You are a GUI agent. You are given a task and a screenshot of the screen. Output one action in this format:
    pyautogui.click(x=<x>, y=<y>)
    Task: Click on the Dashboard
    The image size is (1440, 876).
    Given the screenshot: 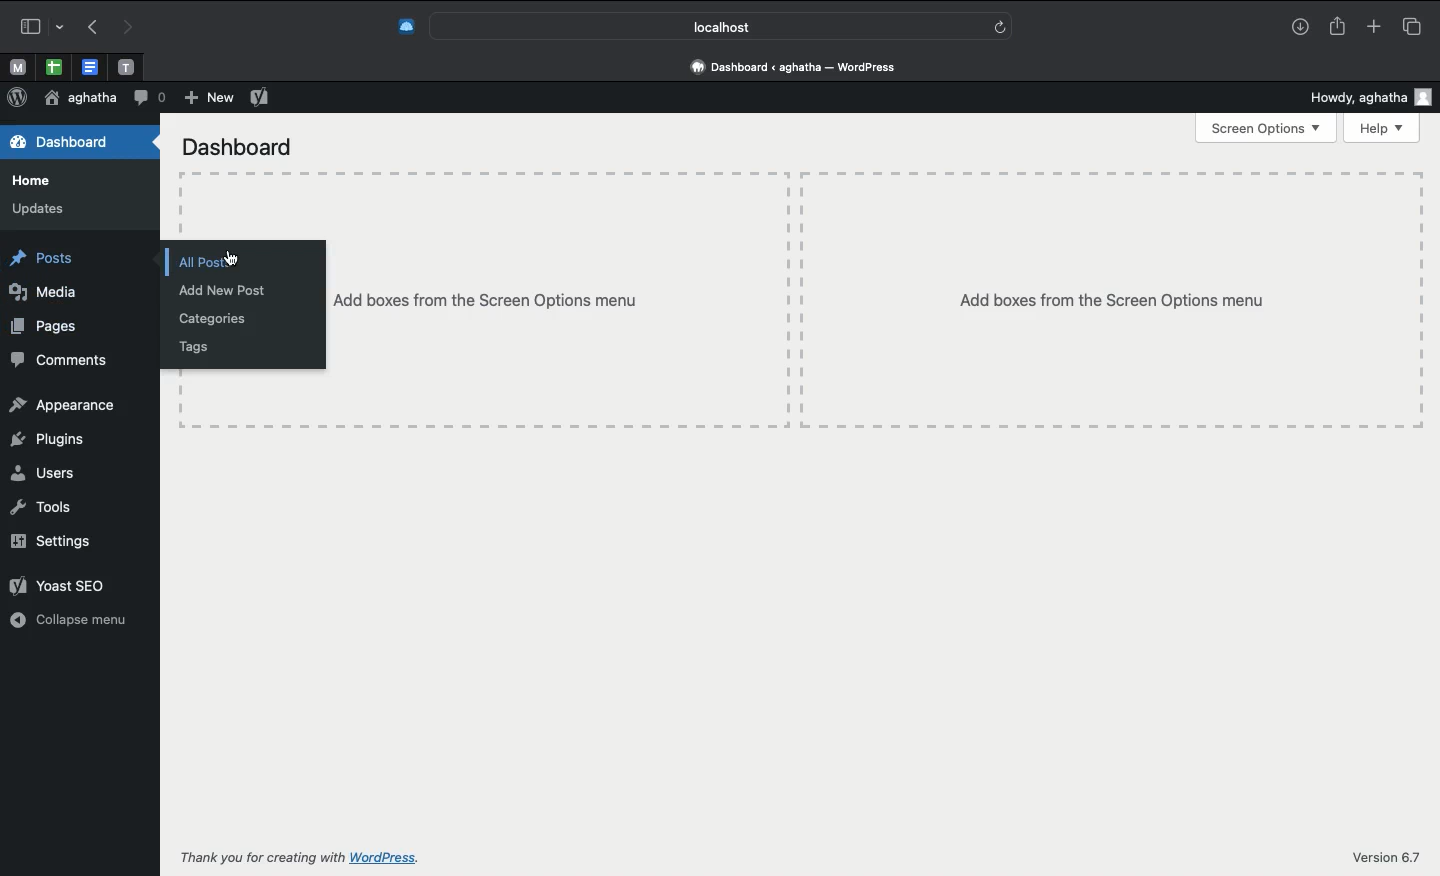 What is the action you would take?
    pyautogui.click(x=232, y=146)
    